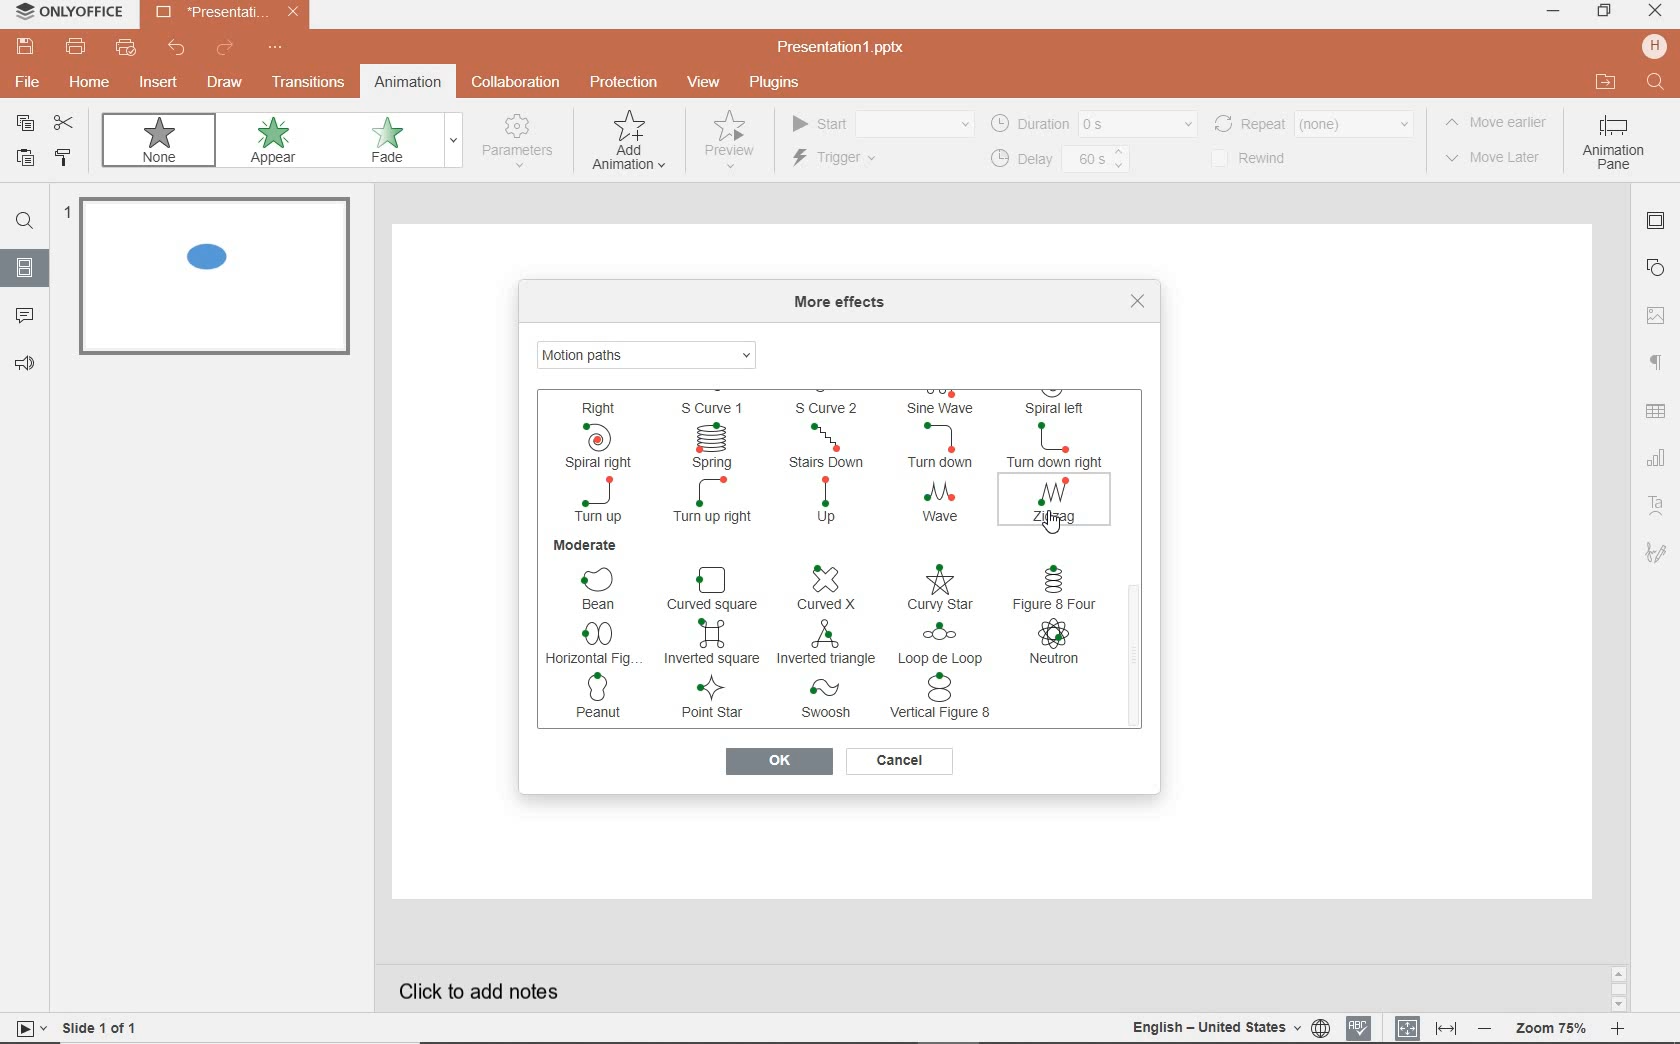 This screenshot has width=1680, height=1044. Describe the element at coordinates (1654, 11) in the screenshot. I see `CLOSE` at that location.